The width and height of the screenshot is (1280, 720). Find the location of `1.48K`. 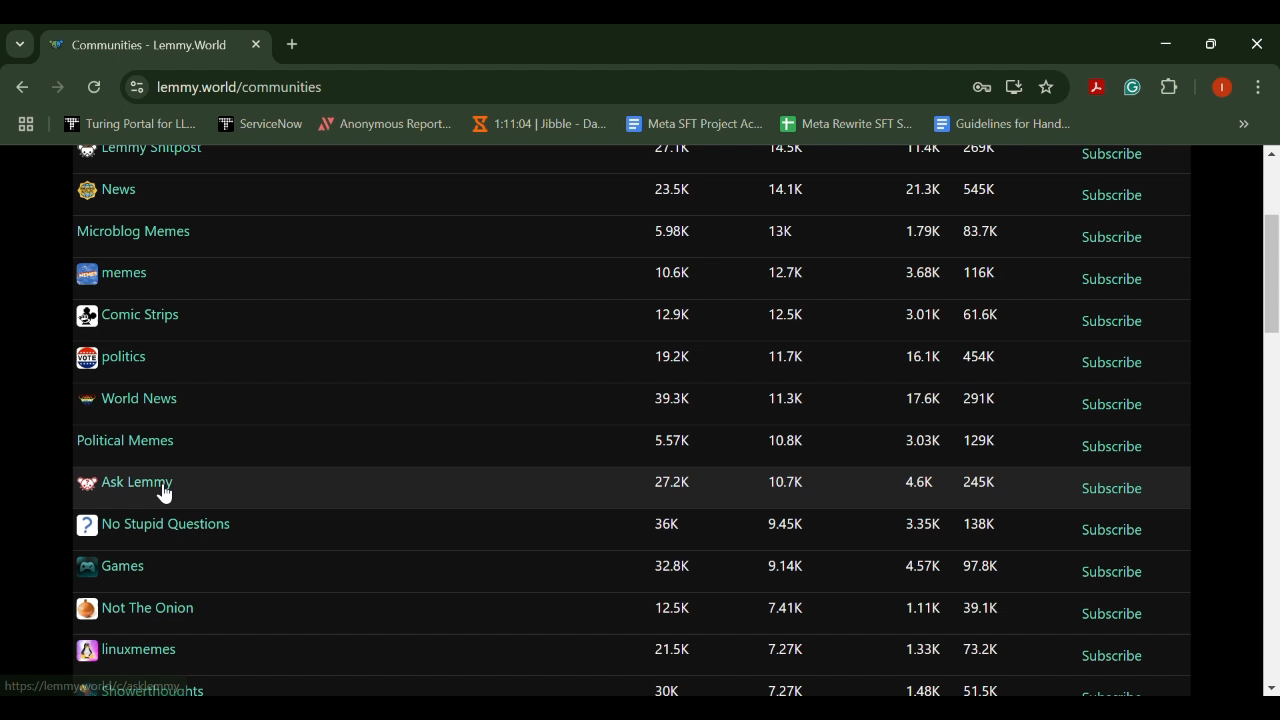

1.48K is located at coordinates (922, 691).